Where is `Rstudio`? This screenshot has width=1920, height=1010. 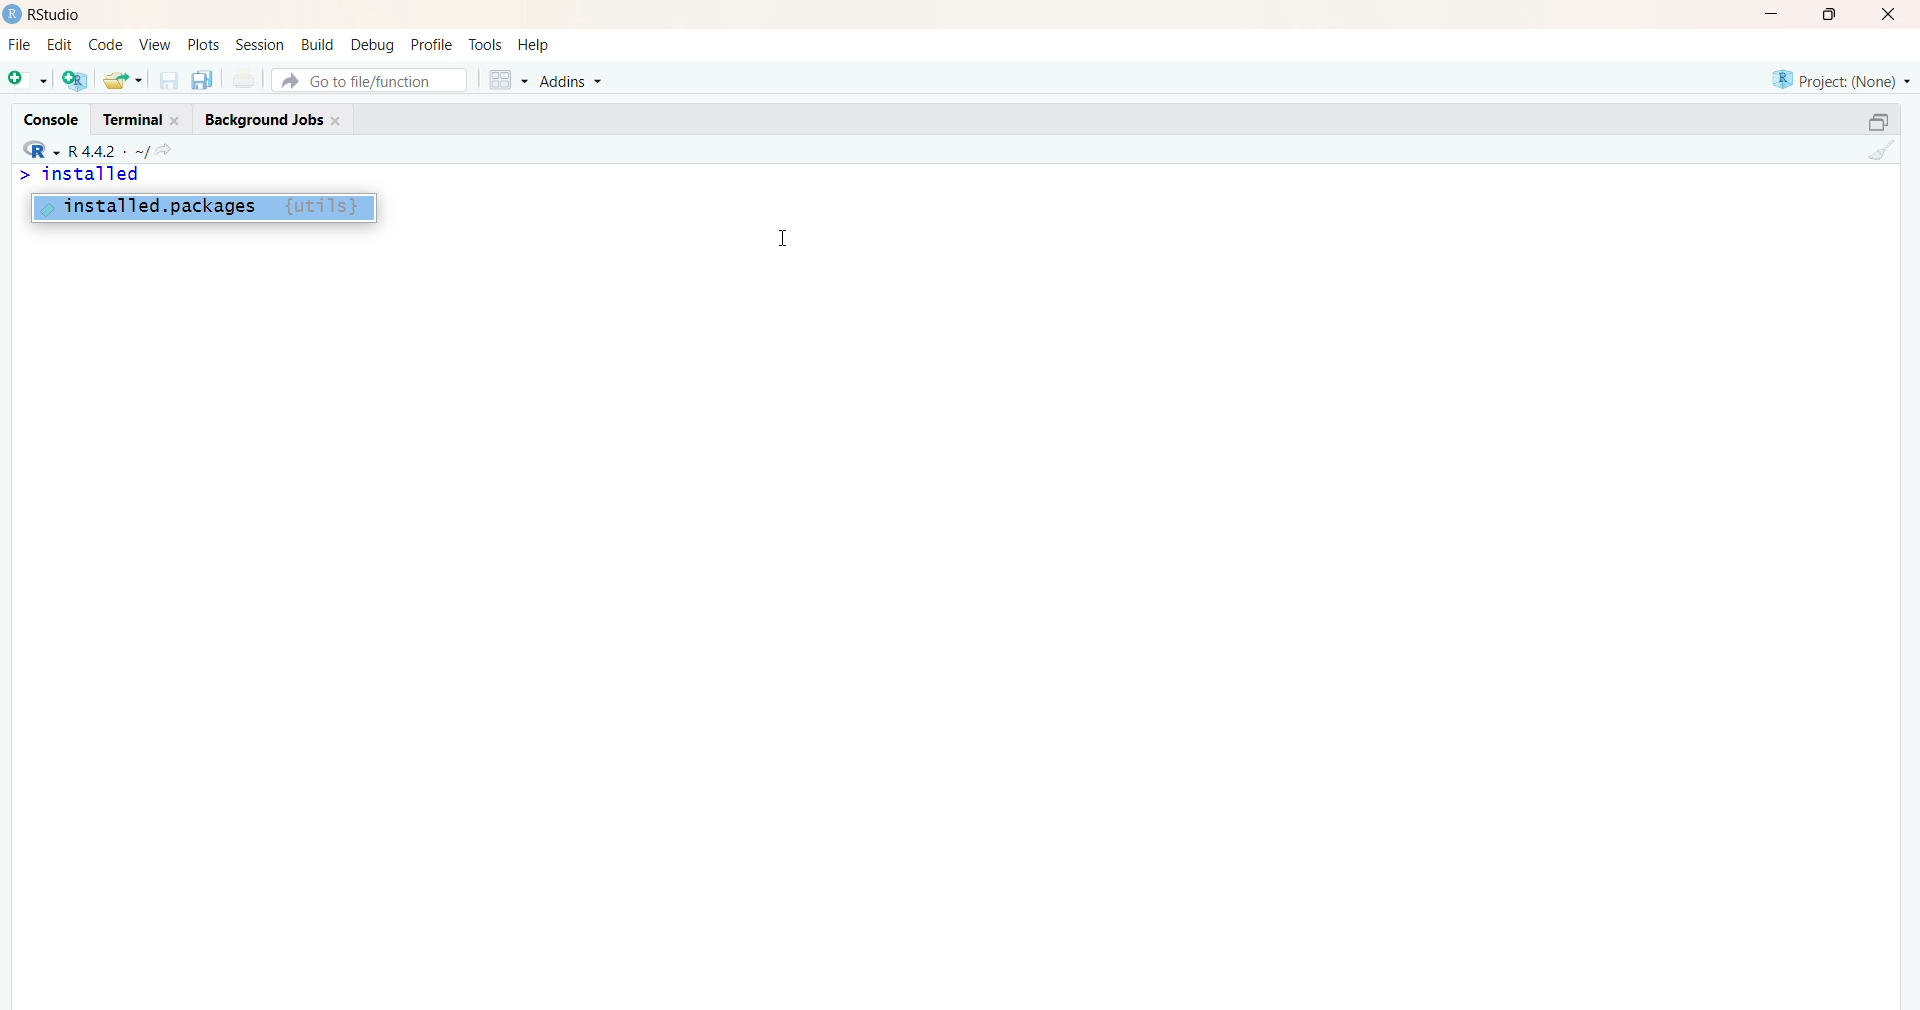 Rstudio is located at coordinates (44, 13).